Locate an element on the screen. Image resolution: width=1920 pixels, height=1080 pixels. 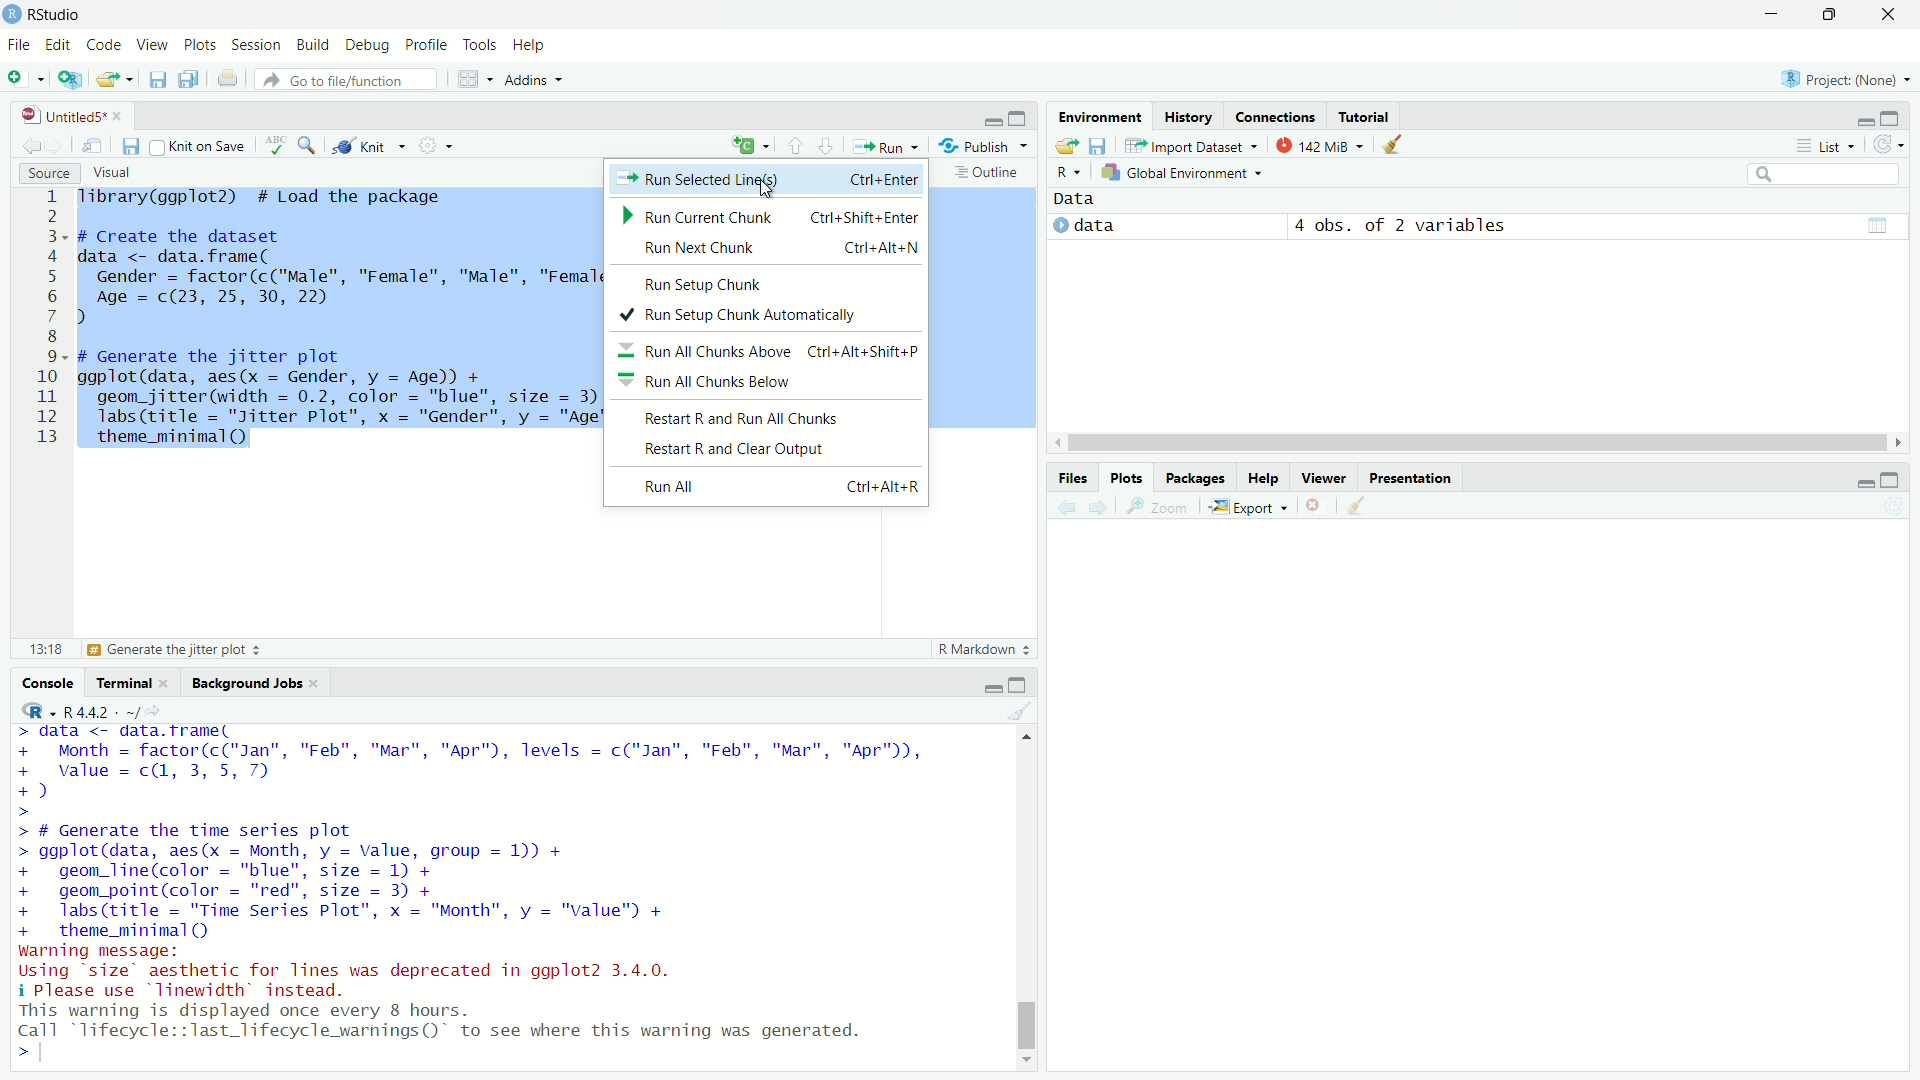
help is located at coordinates (538, 42).